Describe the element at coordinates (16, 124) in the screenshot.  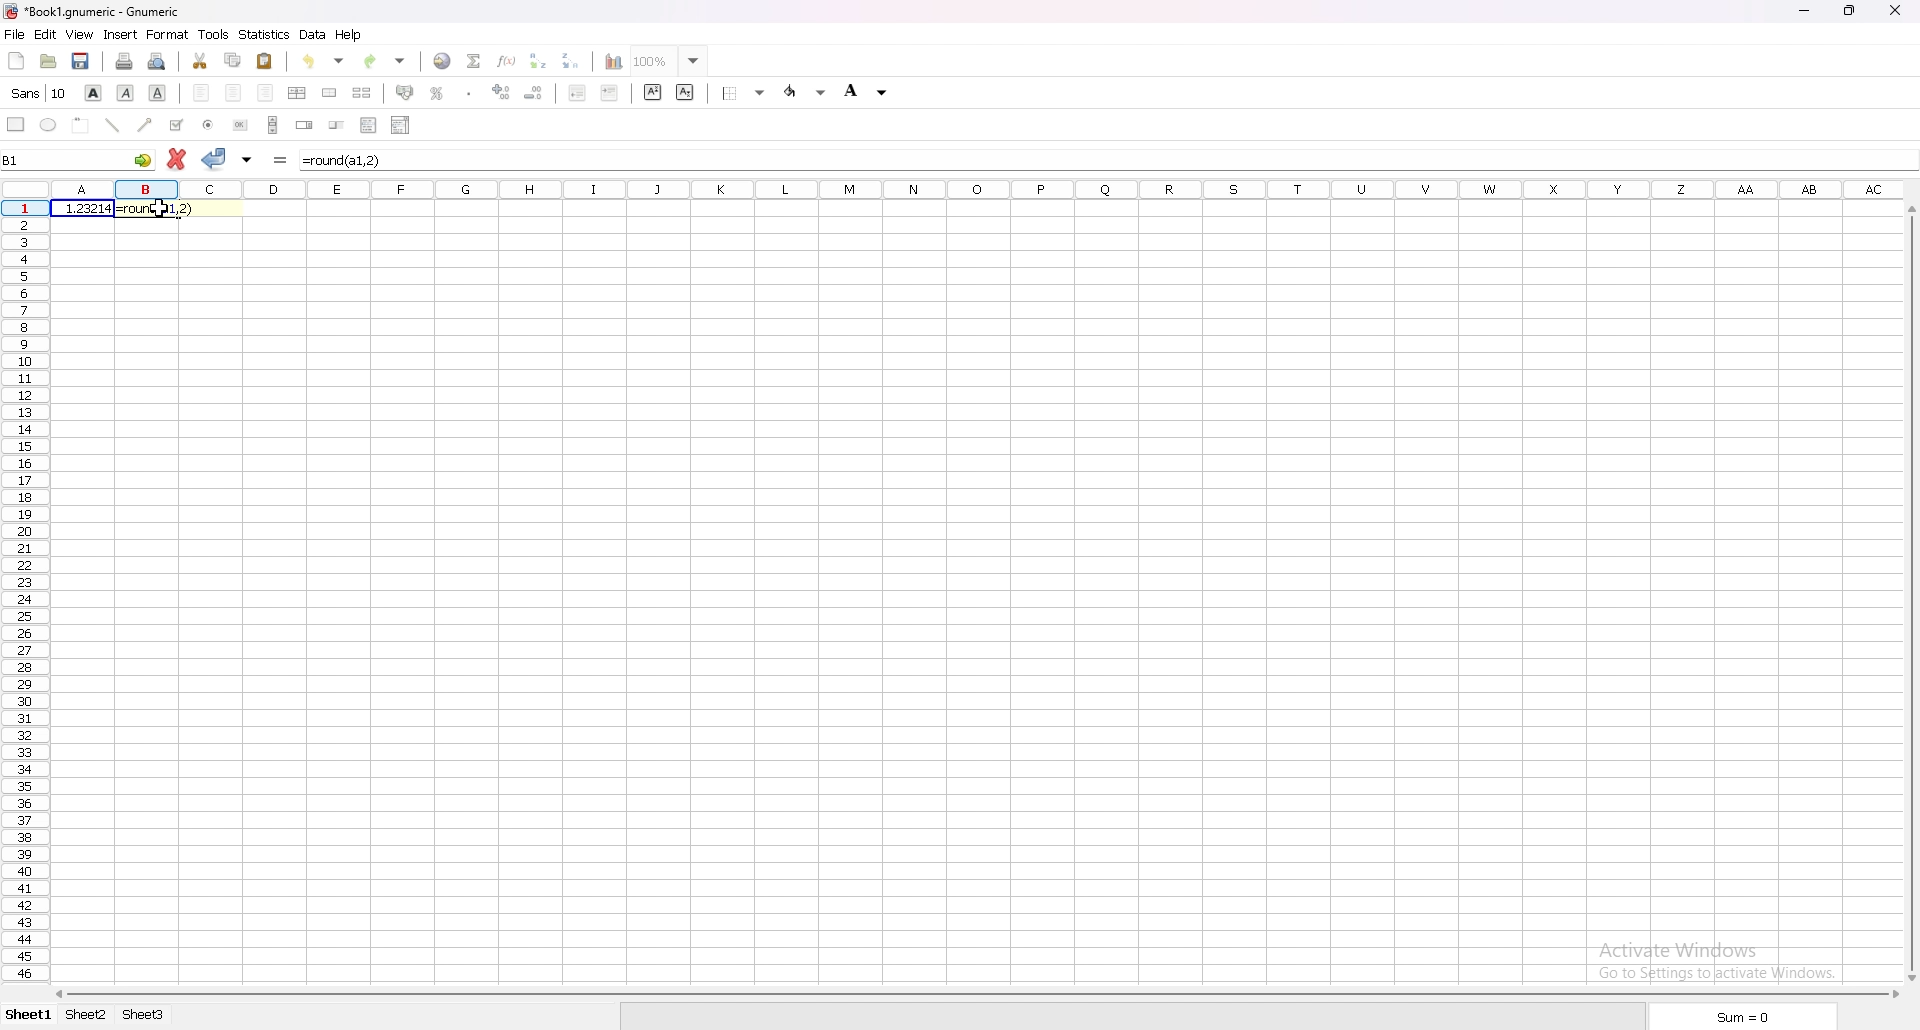
I see `rectangle` at that location.